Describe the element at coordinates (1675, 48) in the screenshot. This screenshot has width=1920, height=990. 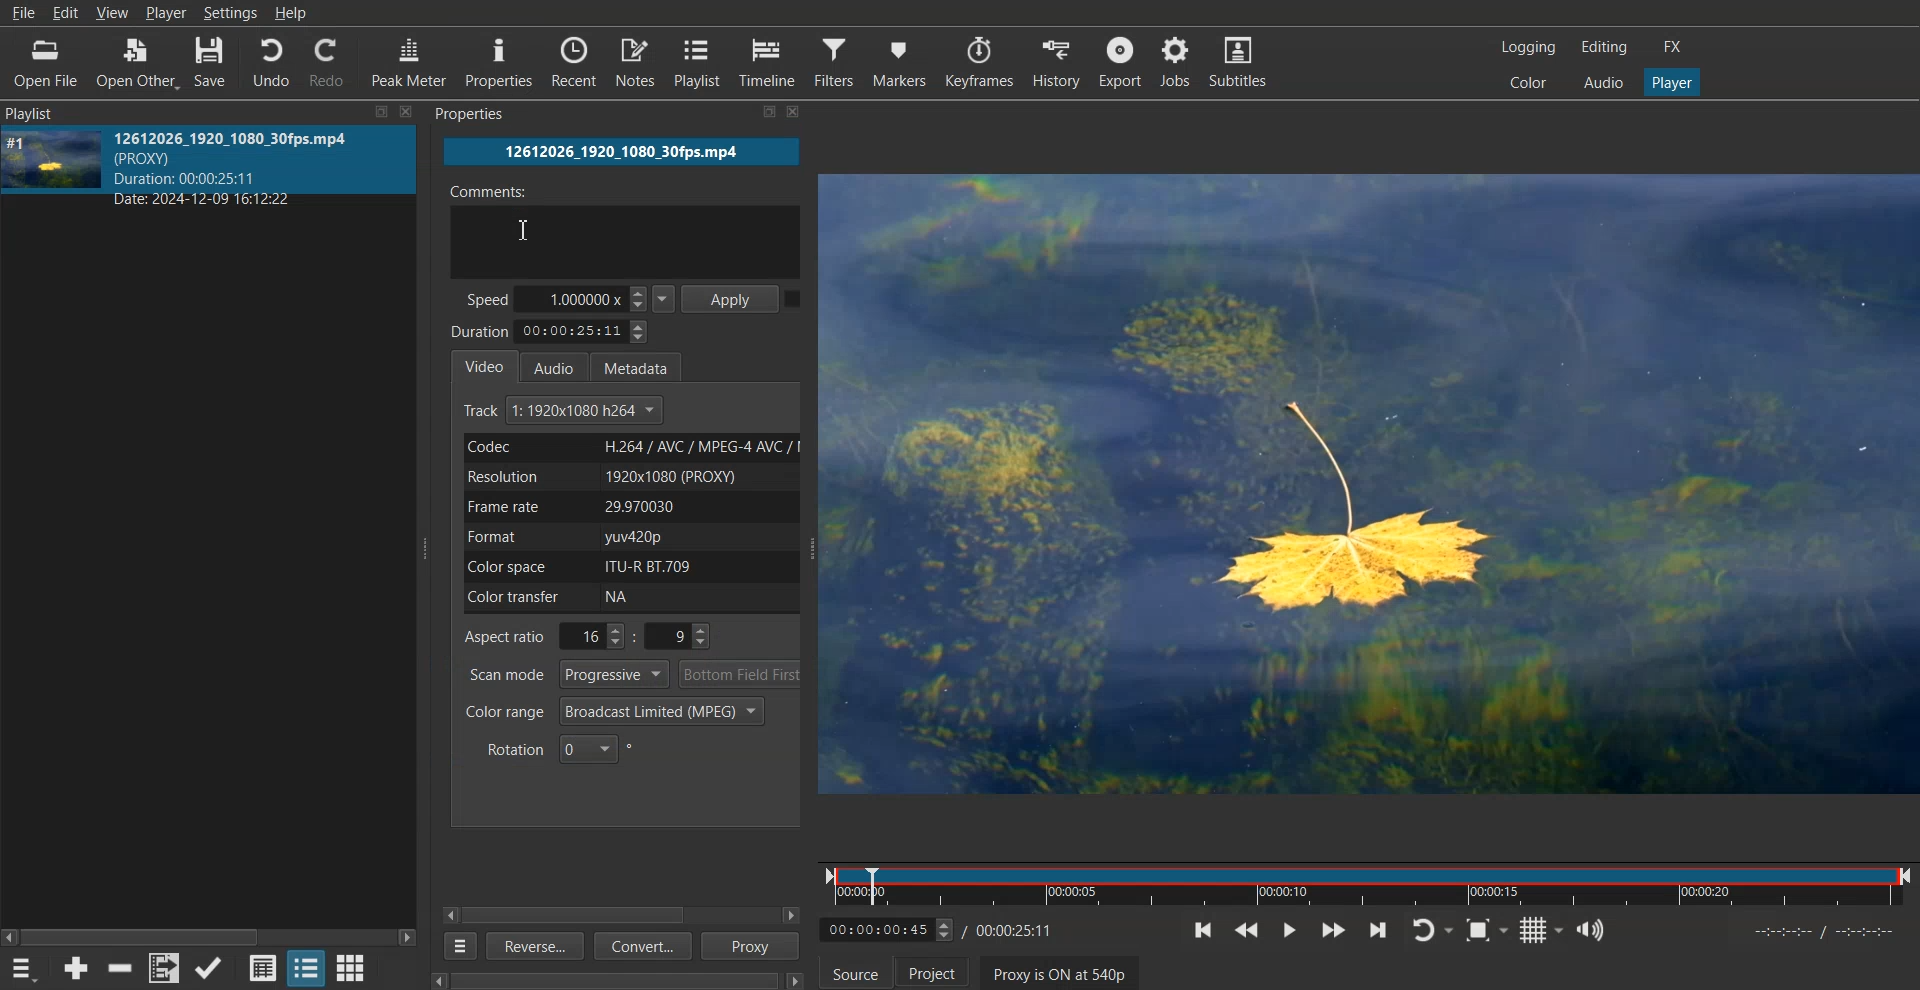
I see `FX` at that location.